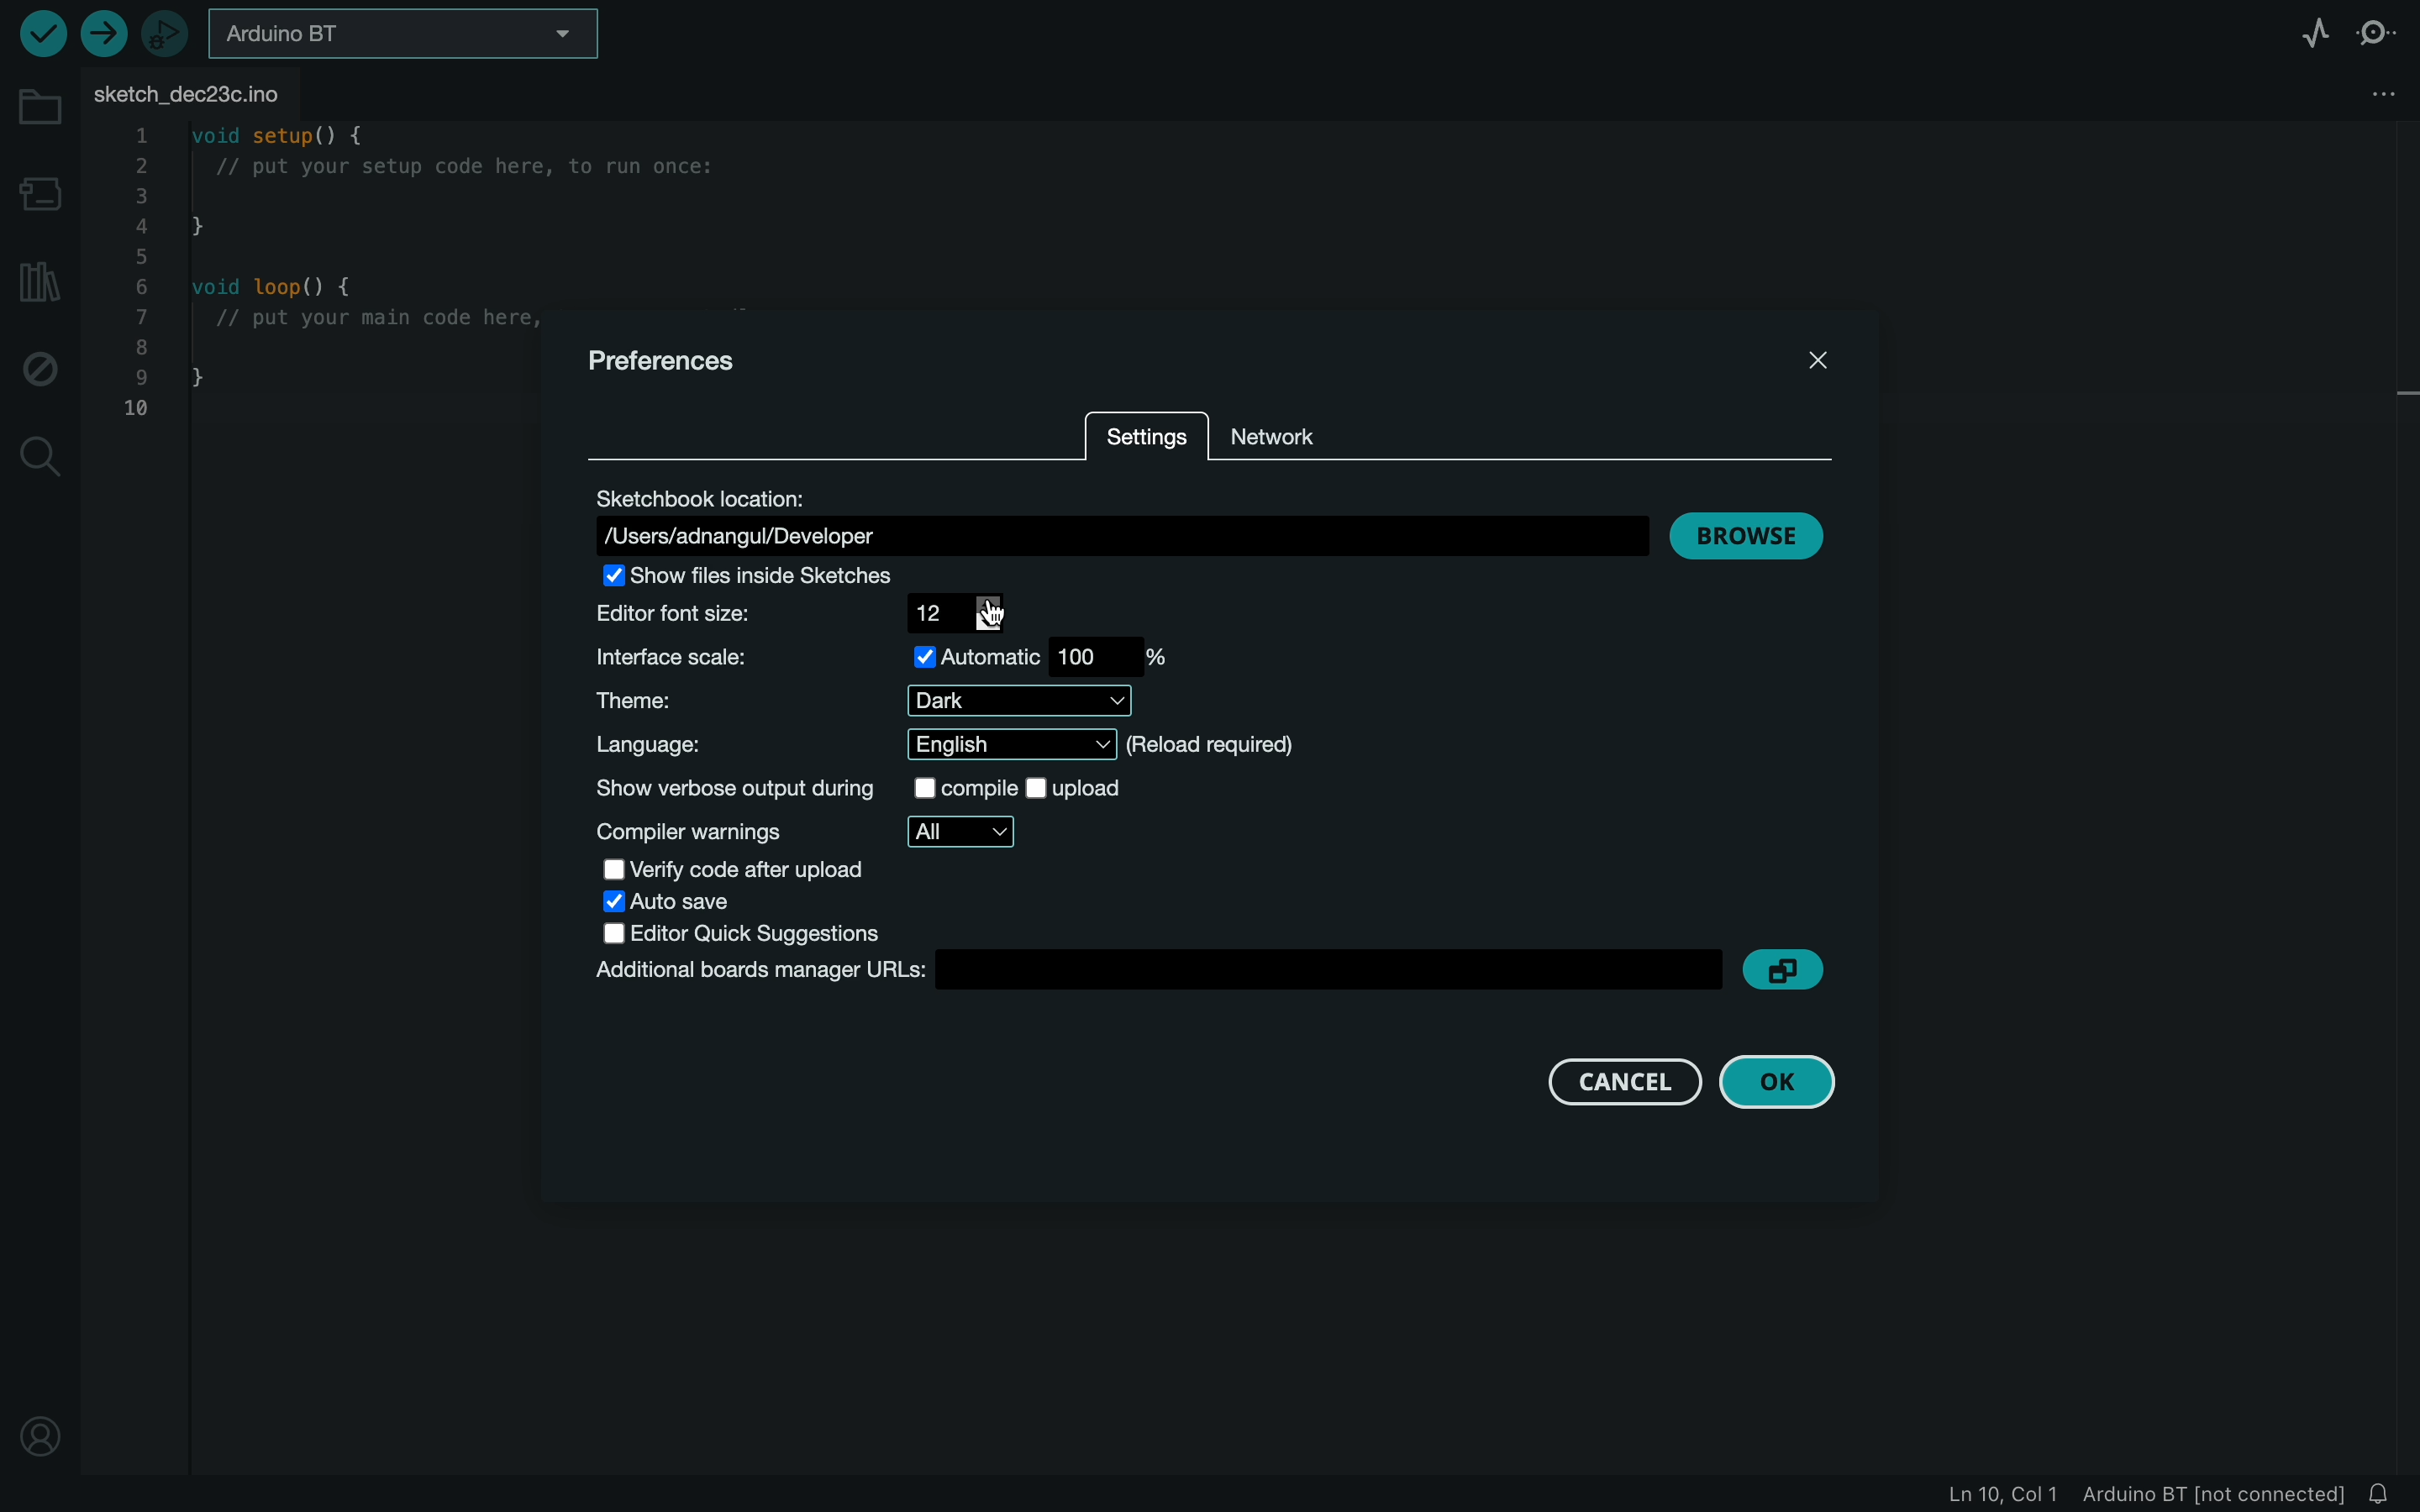  I want to click on file information, so click(2124, 1495).